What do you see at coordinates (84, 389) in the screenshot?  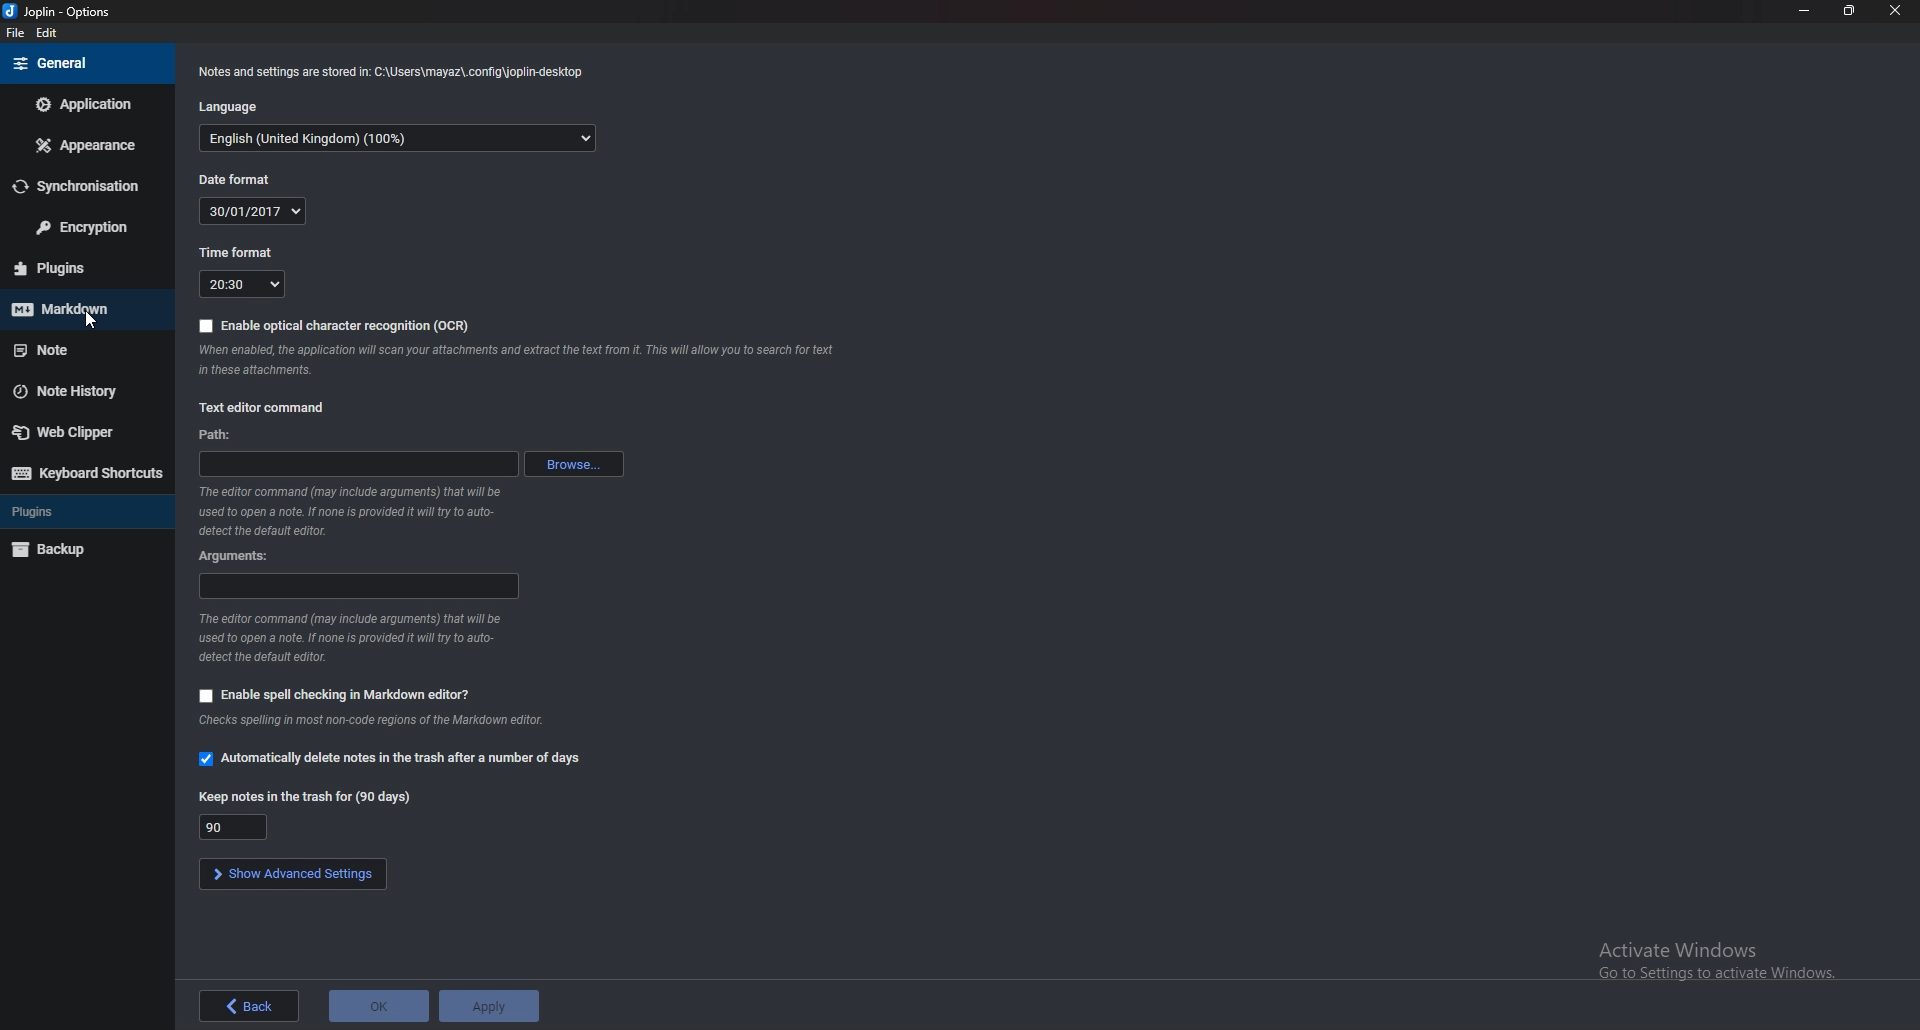 I see `note history` at bounding box center [84, 389].